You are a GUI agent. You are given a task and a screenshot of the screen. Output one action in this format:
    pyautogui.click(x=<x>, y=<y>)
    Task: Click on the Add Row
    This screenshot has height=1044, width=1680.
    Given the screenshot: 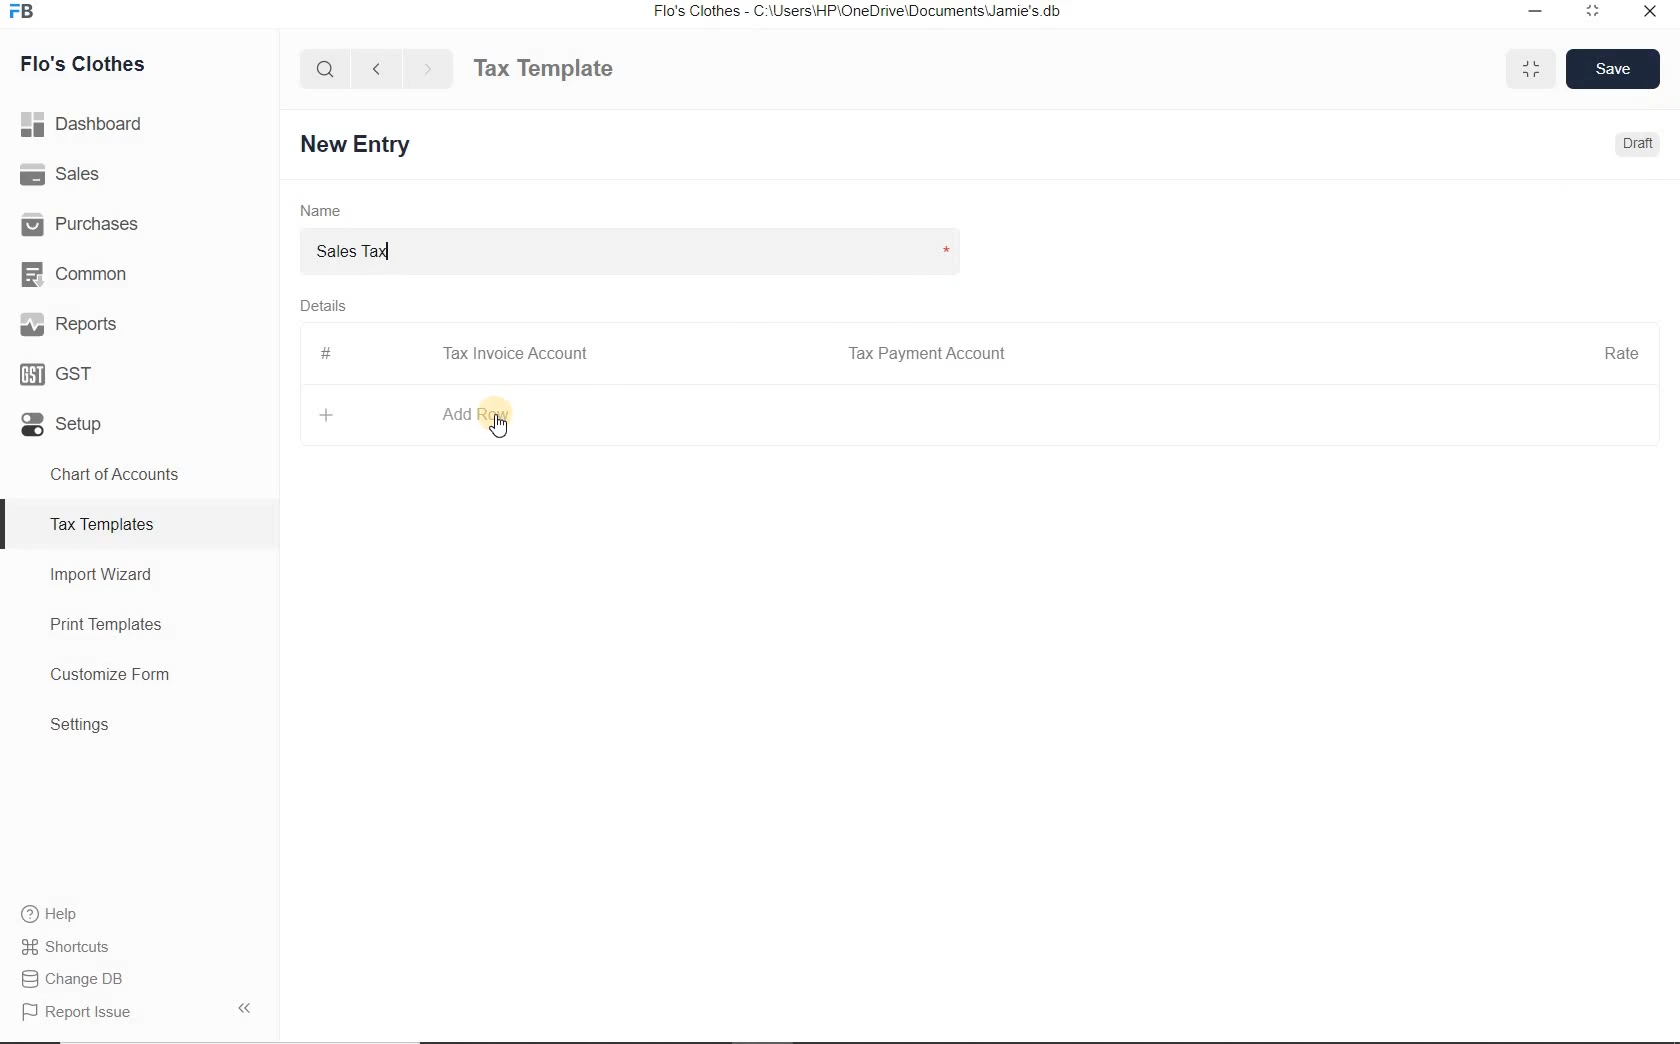 What is the action you would take?
    pyautogui.click(x=479, y=414)
    